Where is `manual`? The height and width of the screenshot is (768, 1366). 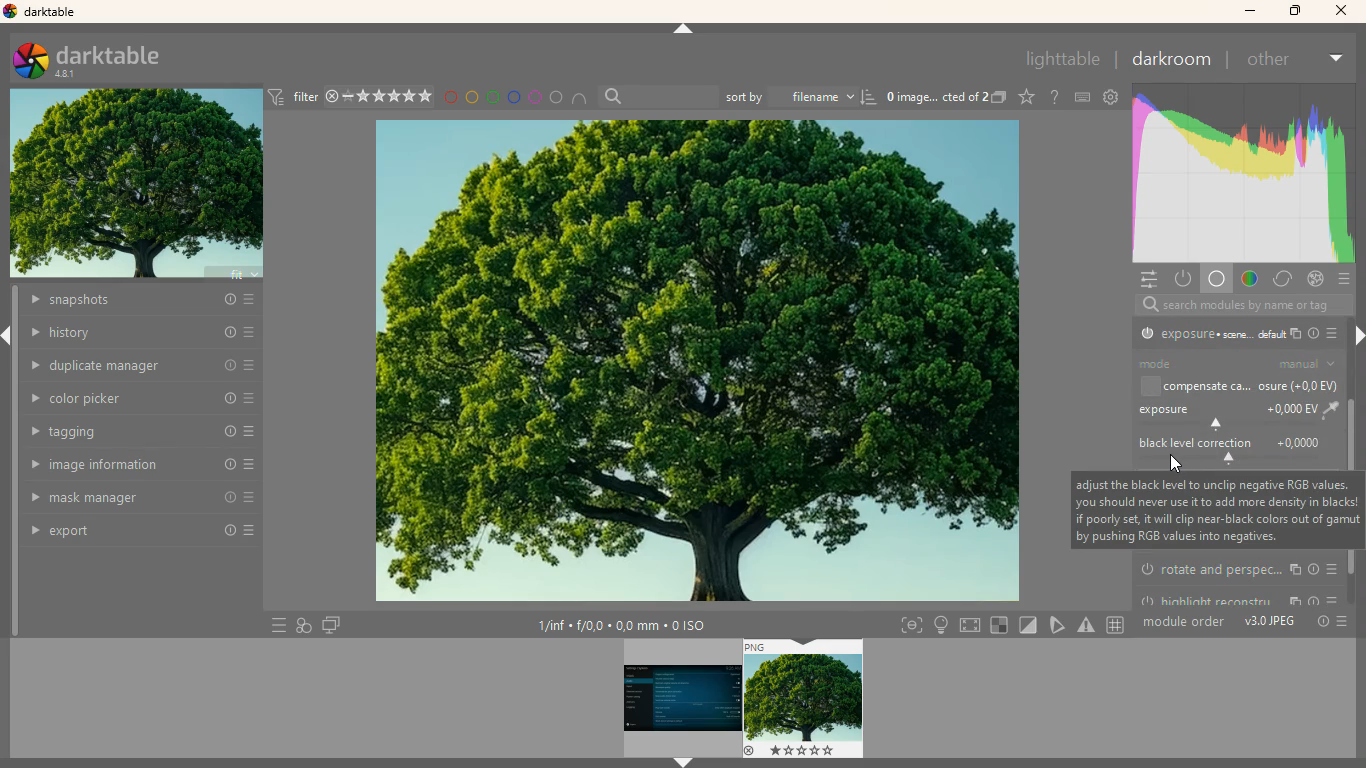
manual is located at coordinates (1309, 364).